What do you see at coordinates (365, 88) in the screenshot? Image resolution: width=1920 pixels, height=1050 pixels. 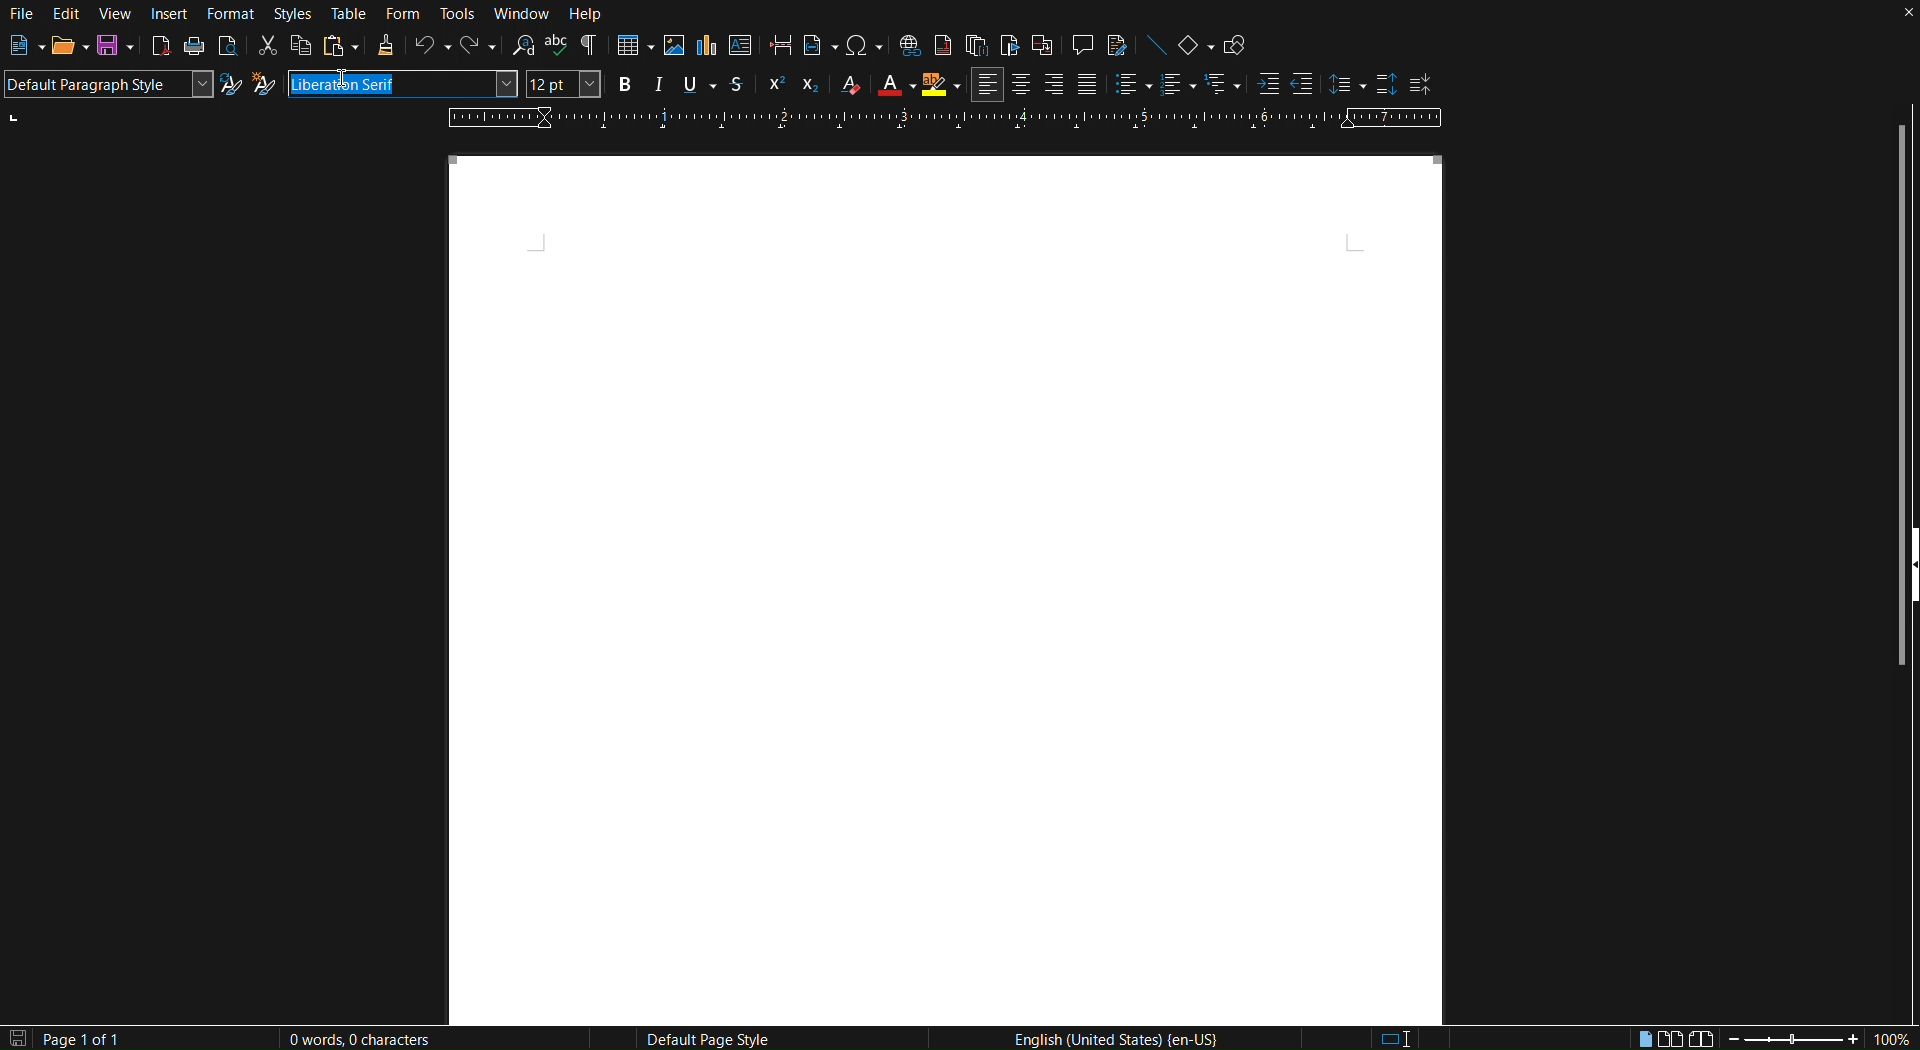 I see `Cursor` at bounding box center [365, 88].